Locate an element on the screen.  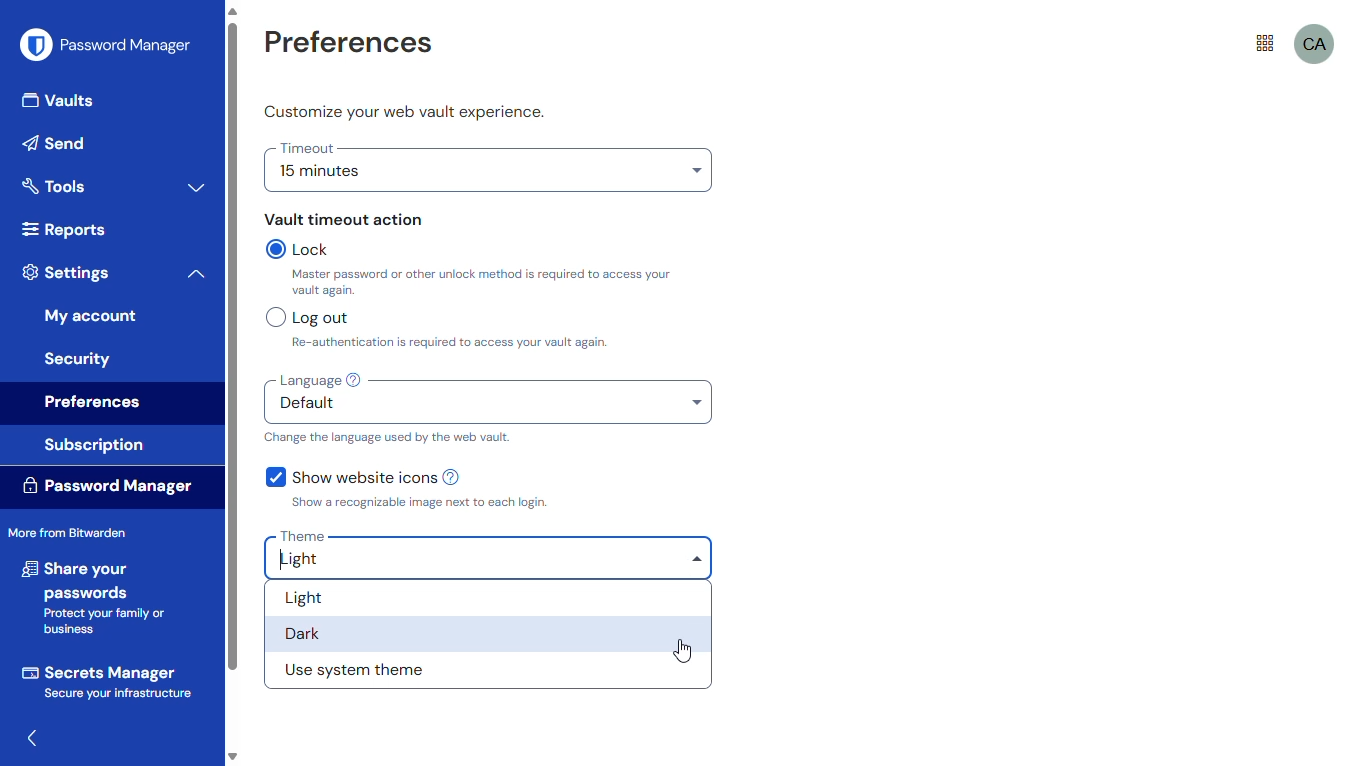
dark is located at coordinates (351, 632).